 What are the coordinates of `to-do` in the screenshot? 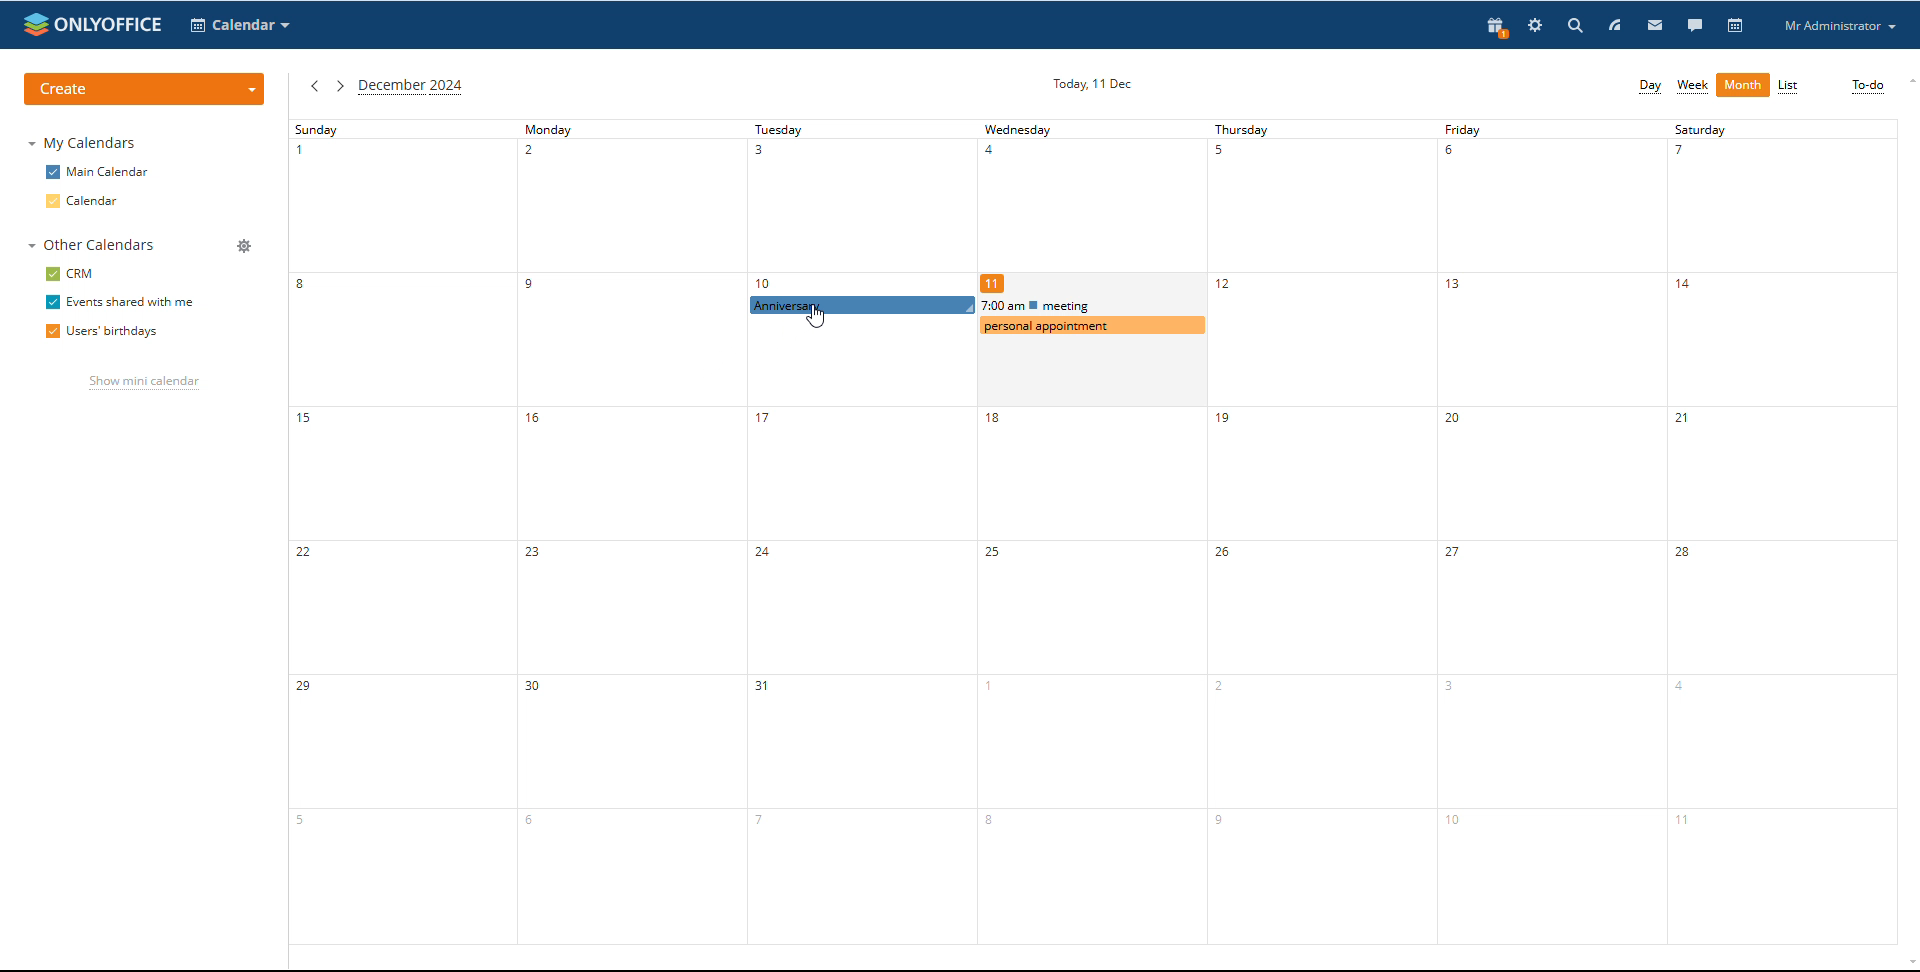 It's located at (1868, 87).